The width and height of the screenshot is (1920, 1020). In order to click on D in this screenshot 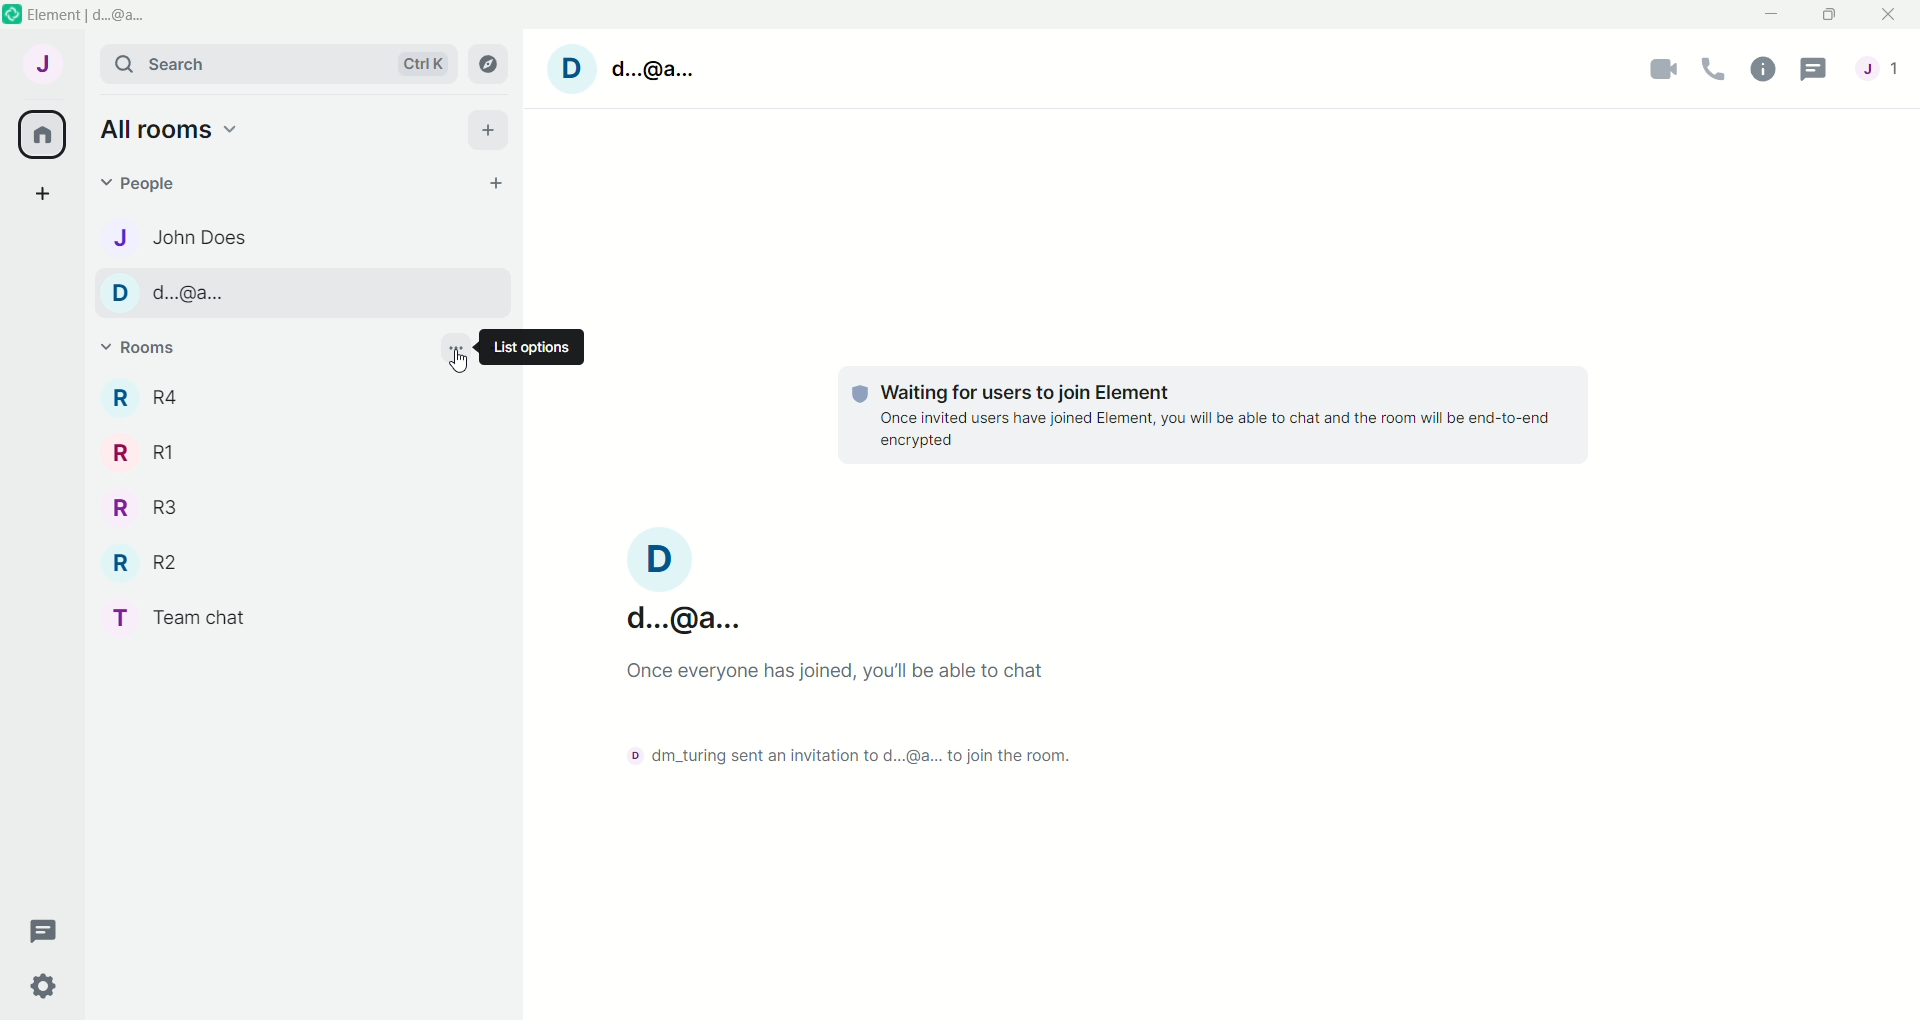, I will do `click(573, 68)`.